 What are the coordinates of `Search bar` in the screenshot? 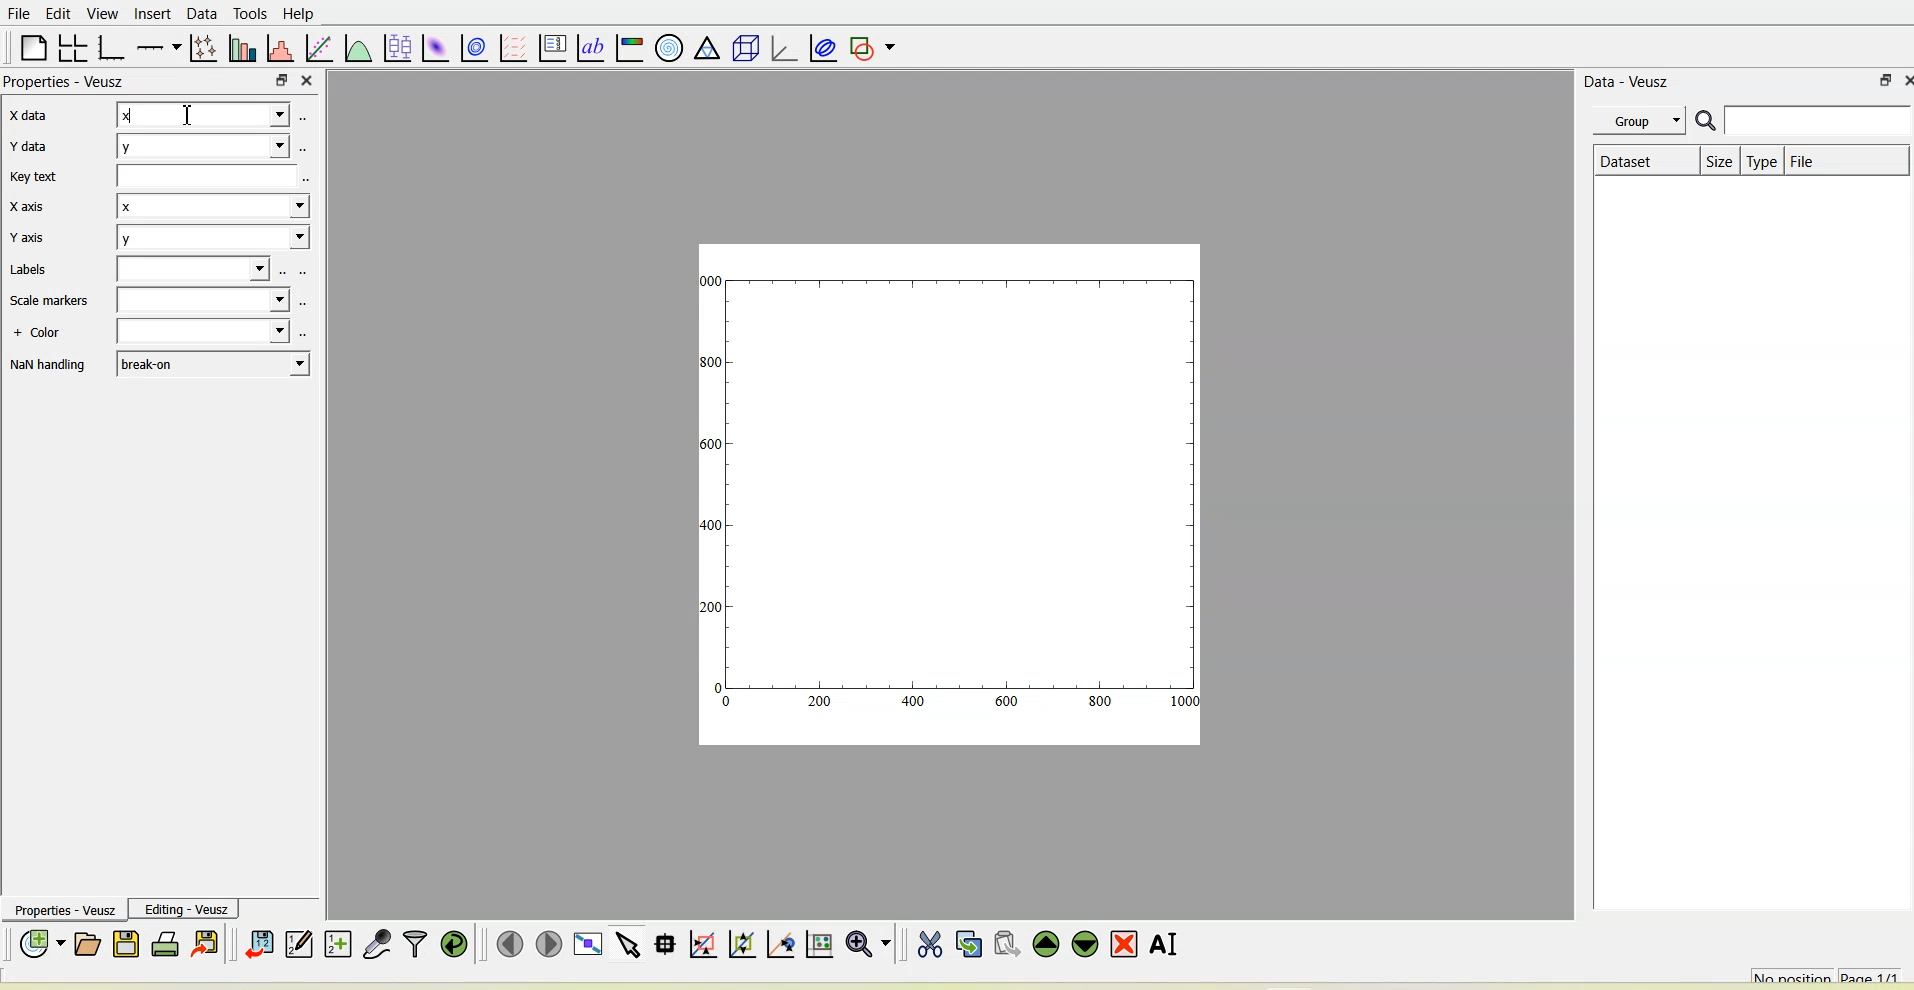 It's located at (1802, 120).